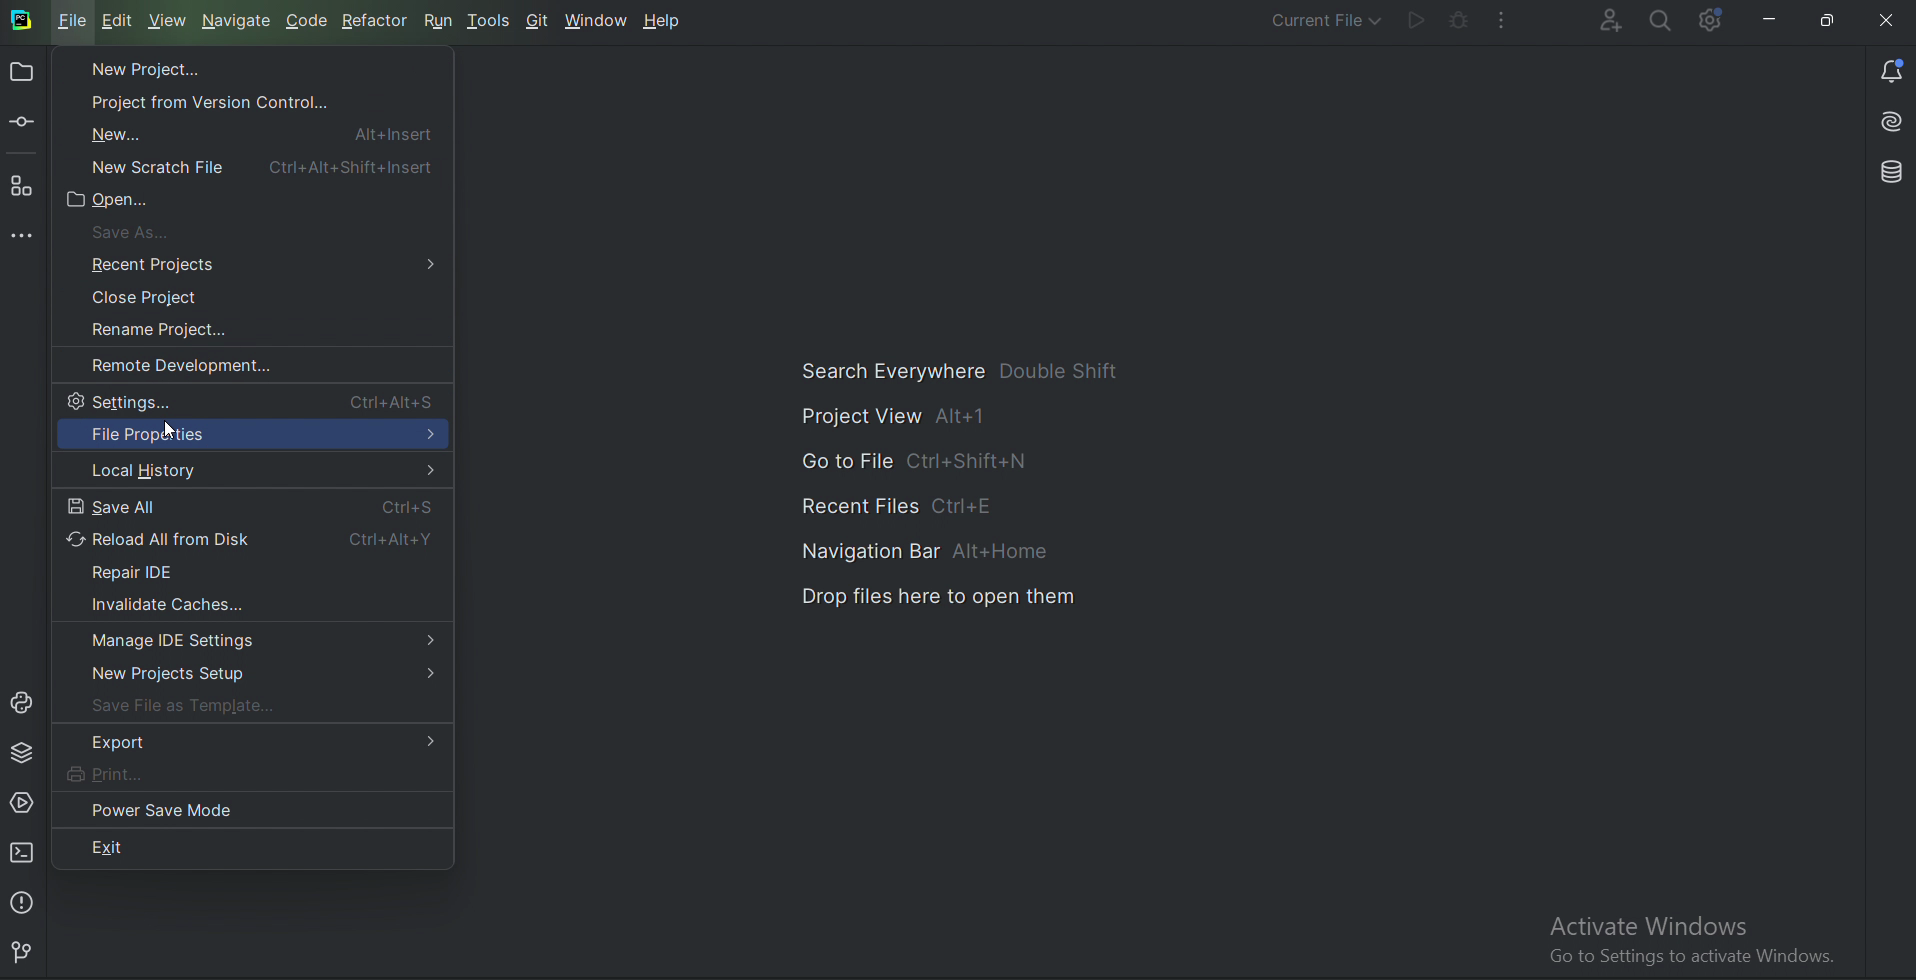 This screenshot has width=1916, height=980. What do you see at coordinates (1714, 19) in the screenshot?
I see `Setting` at bounding box center [1714, 19].